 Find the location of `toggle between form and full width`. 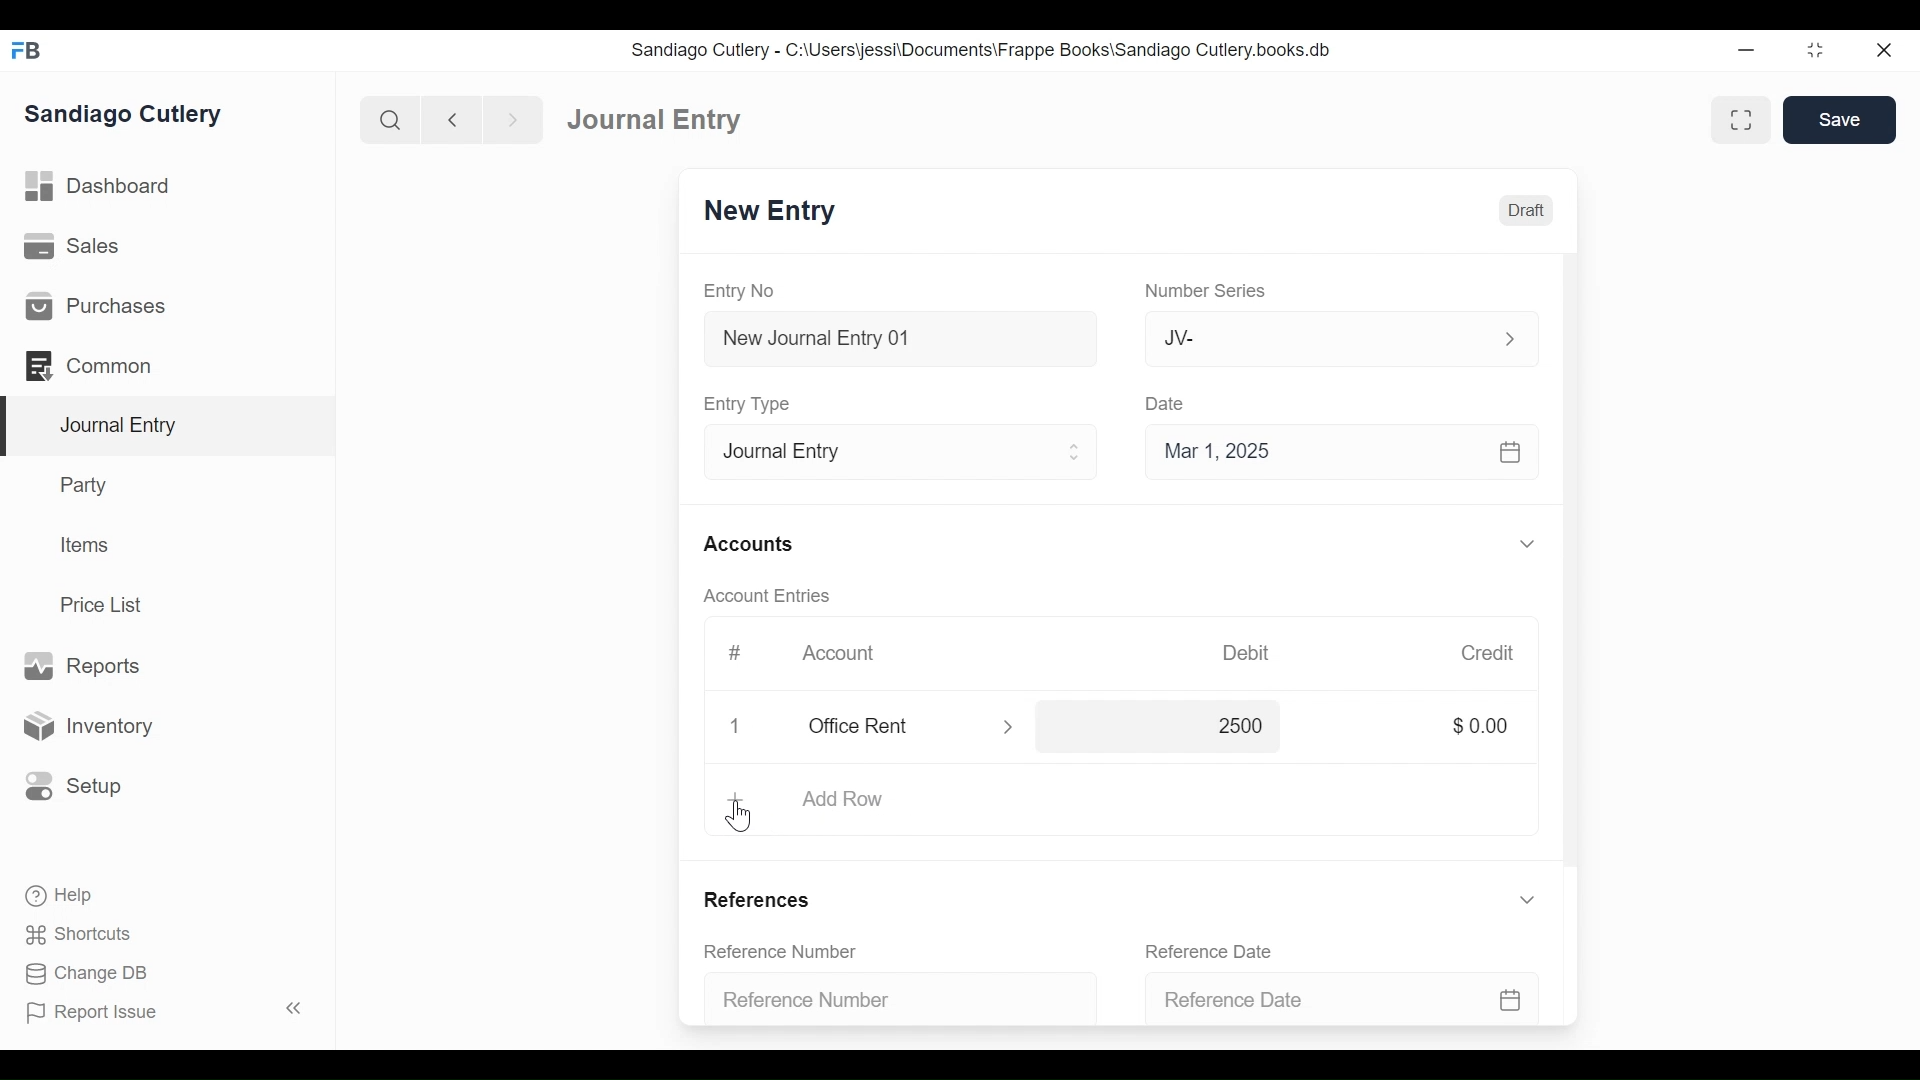

toggle between form and full width is located at coordinates (1745, 121).